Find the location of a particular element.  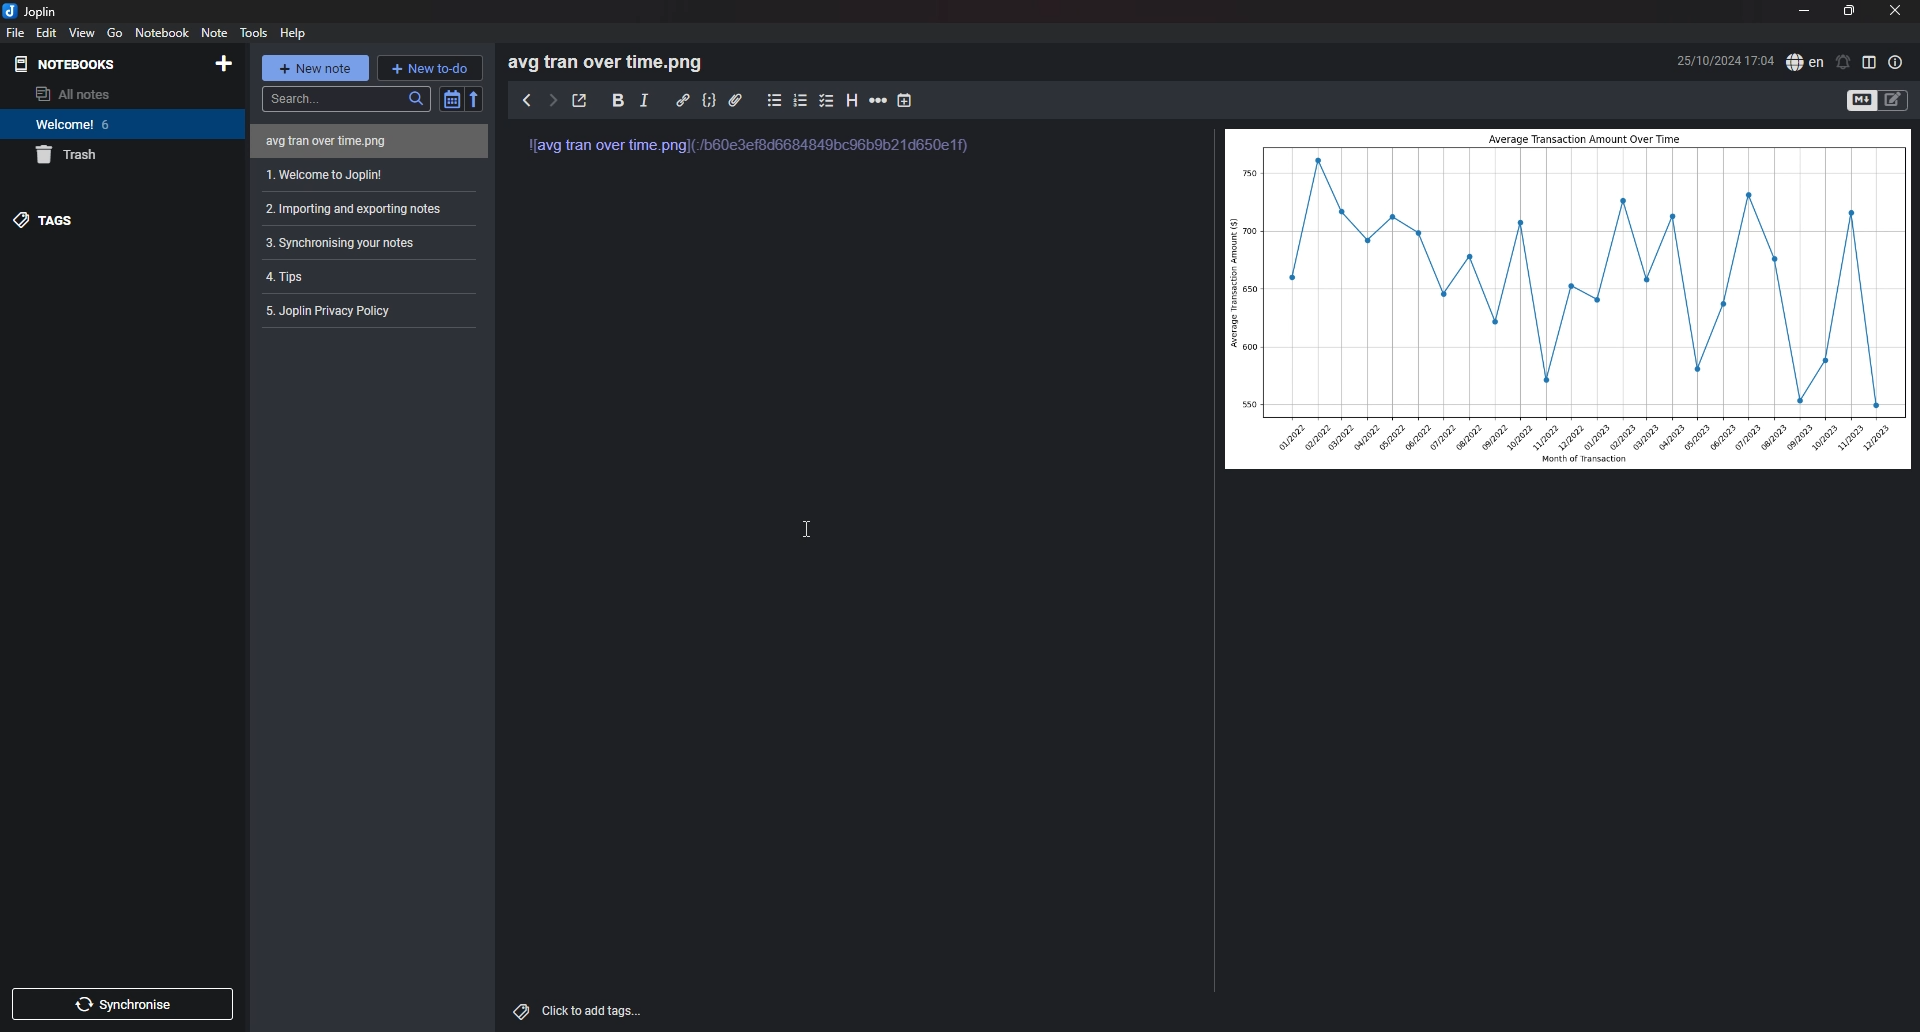

2. Importing and Exporting notes is located at coordinates (367, 208).